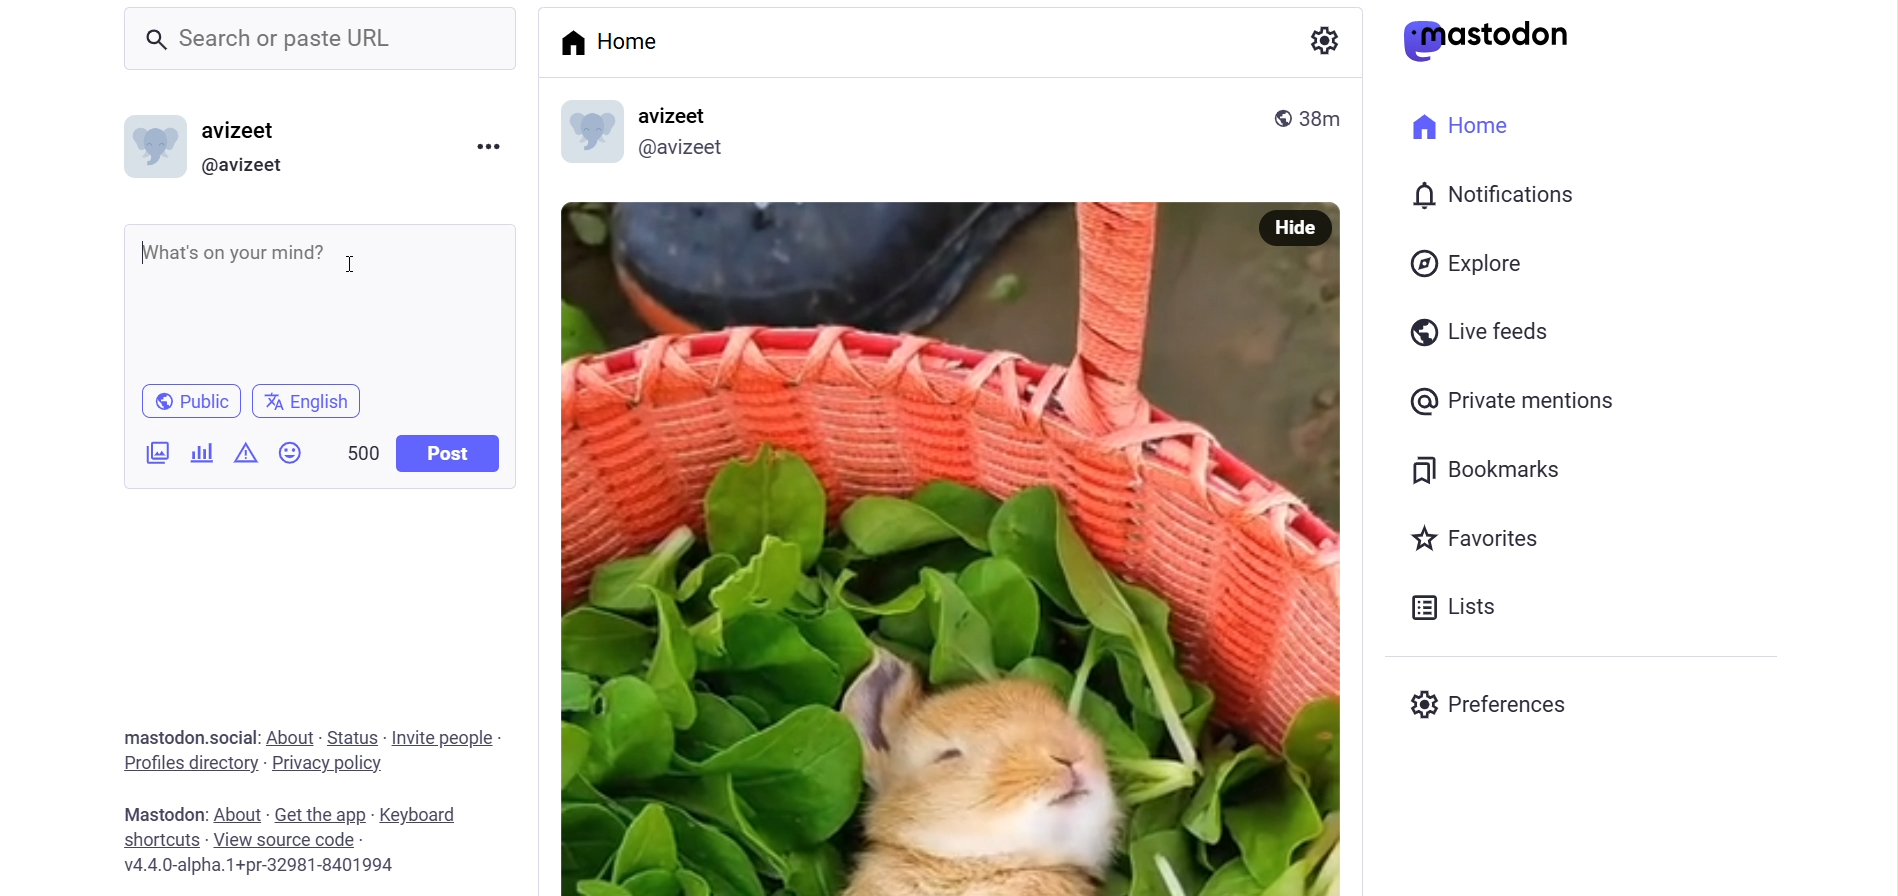 This screenshot has width=1898, height=896. Describe the element at coordinates (1464, 125) in the screenshot. I see `Home` at that location.